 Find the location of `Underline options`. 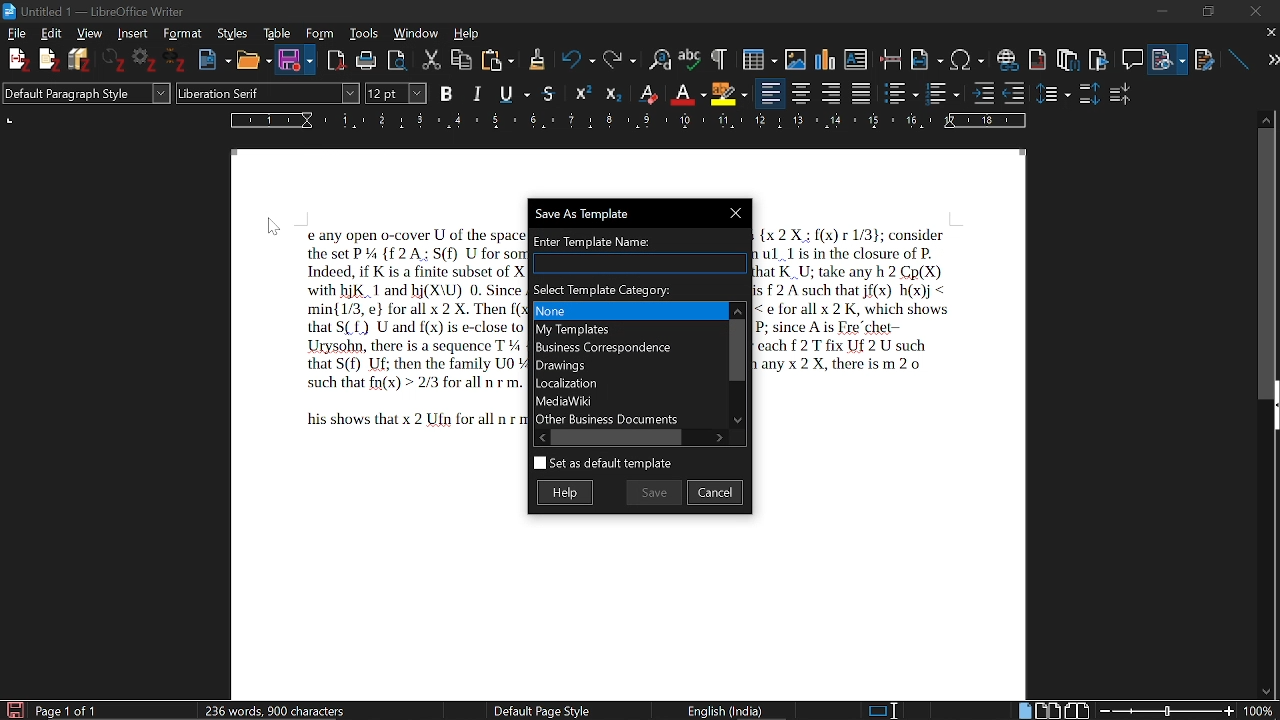

Underline options is located at coordinates (512, 91).